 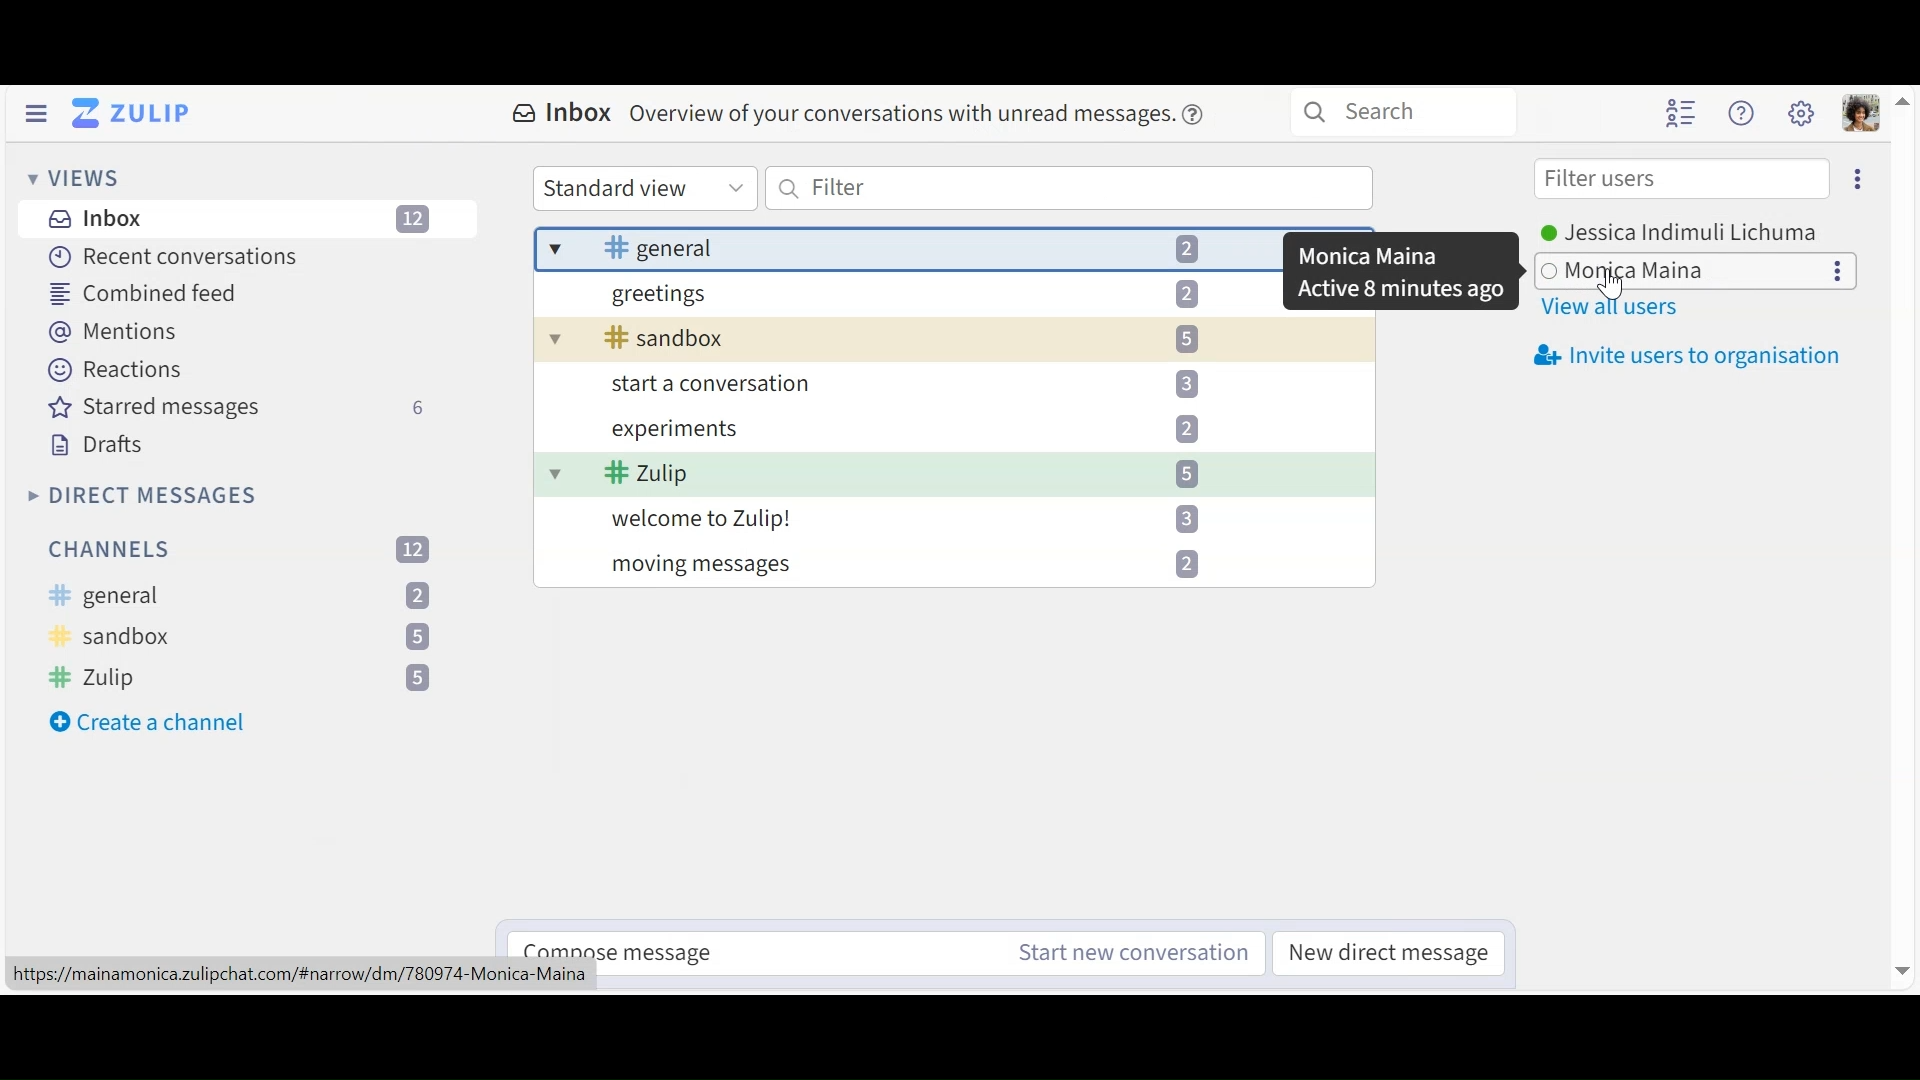 I want to click on help, so click(x=1196, y=111).